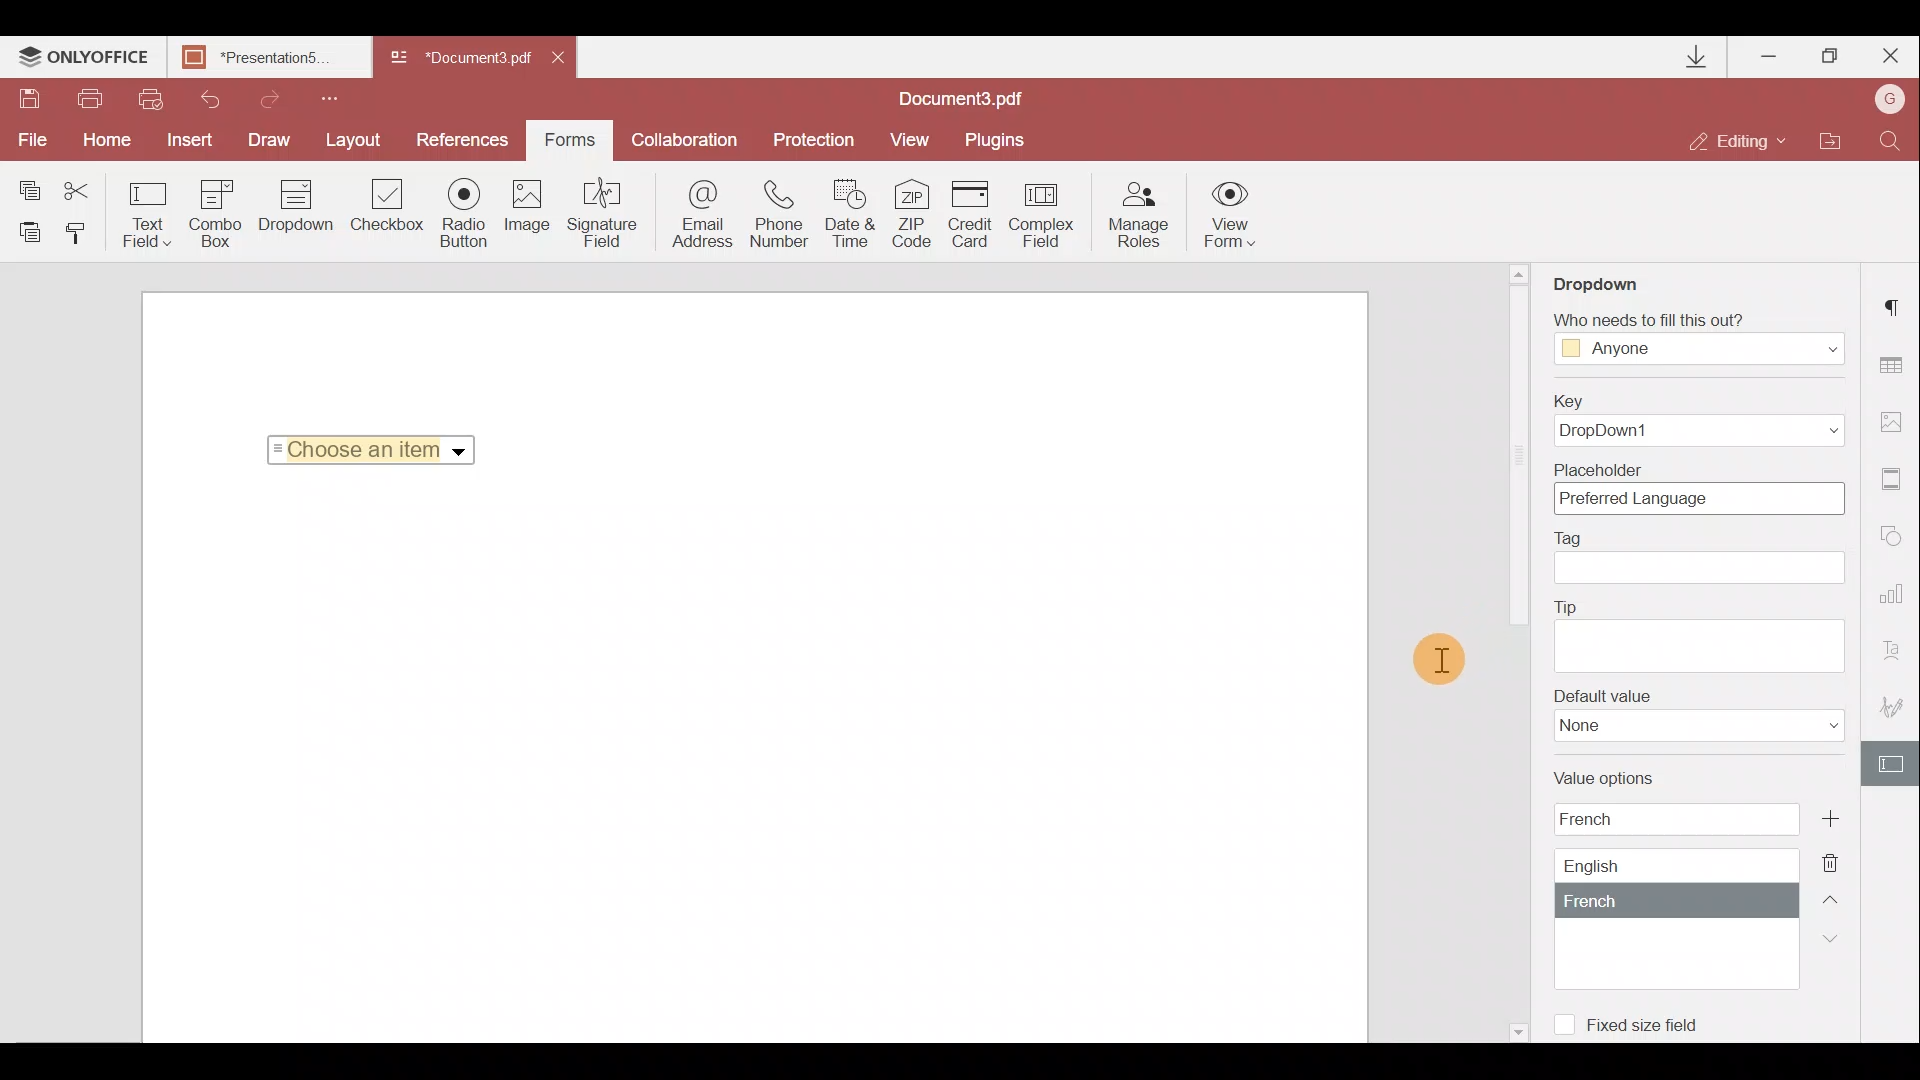 This screenshot has height=1080, width=1920. What do you see at coordinates (1896, 301) in the screenshot?
I see `Paragraph settings` at bounding box center [1896, 301].